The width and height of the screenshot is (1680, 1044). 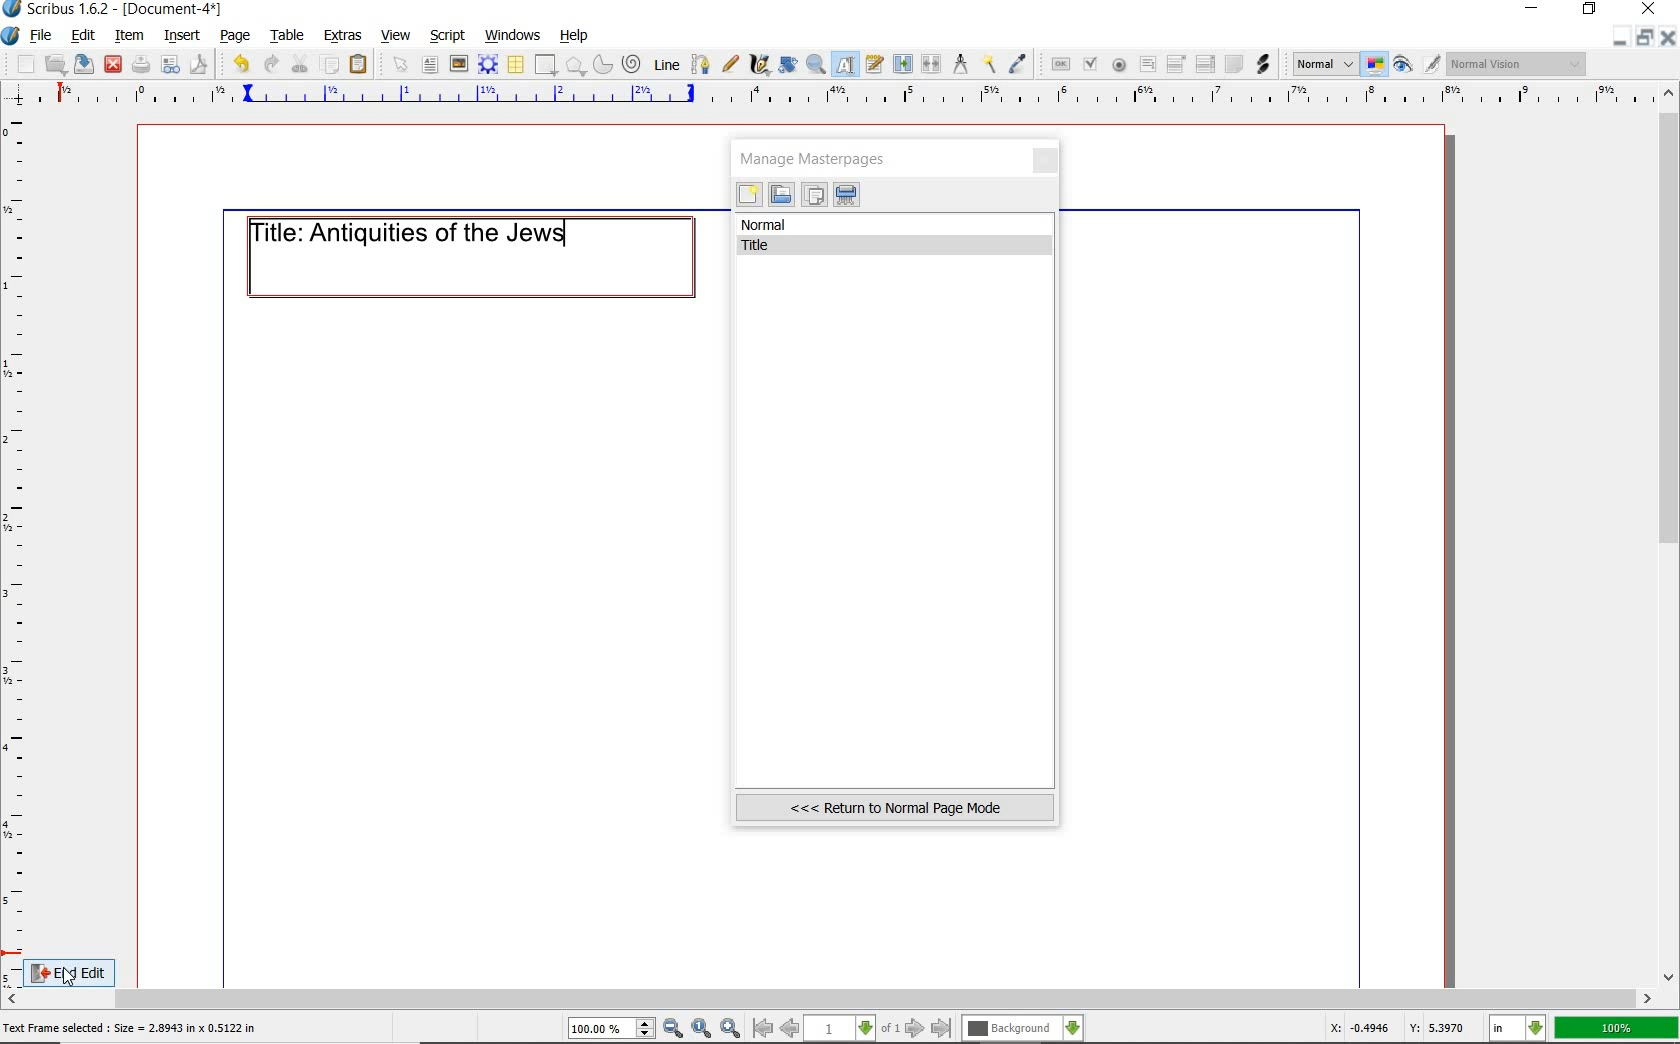 I want to click on unlink text frames, so click(x=932, y=65).